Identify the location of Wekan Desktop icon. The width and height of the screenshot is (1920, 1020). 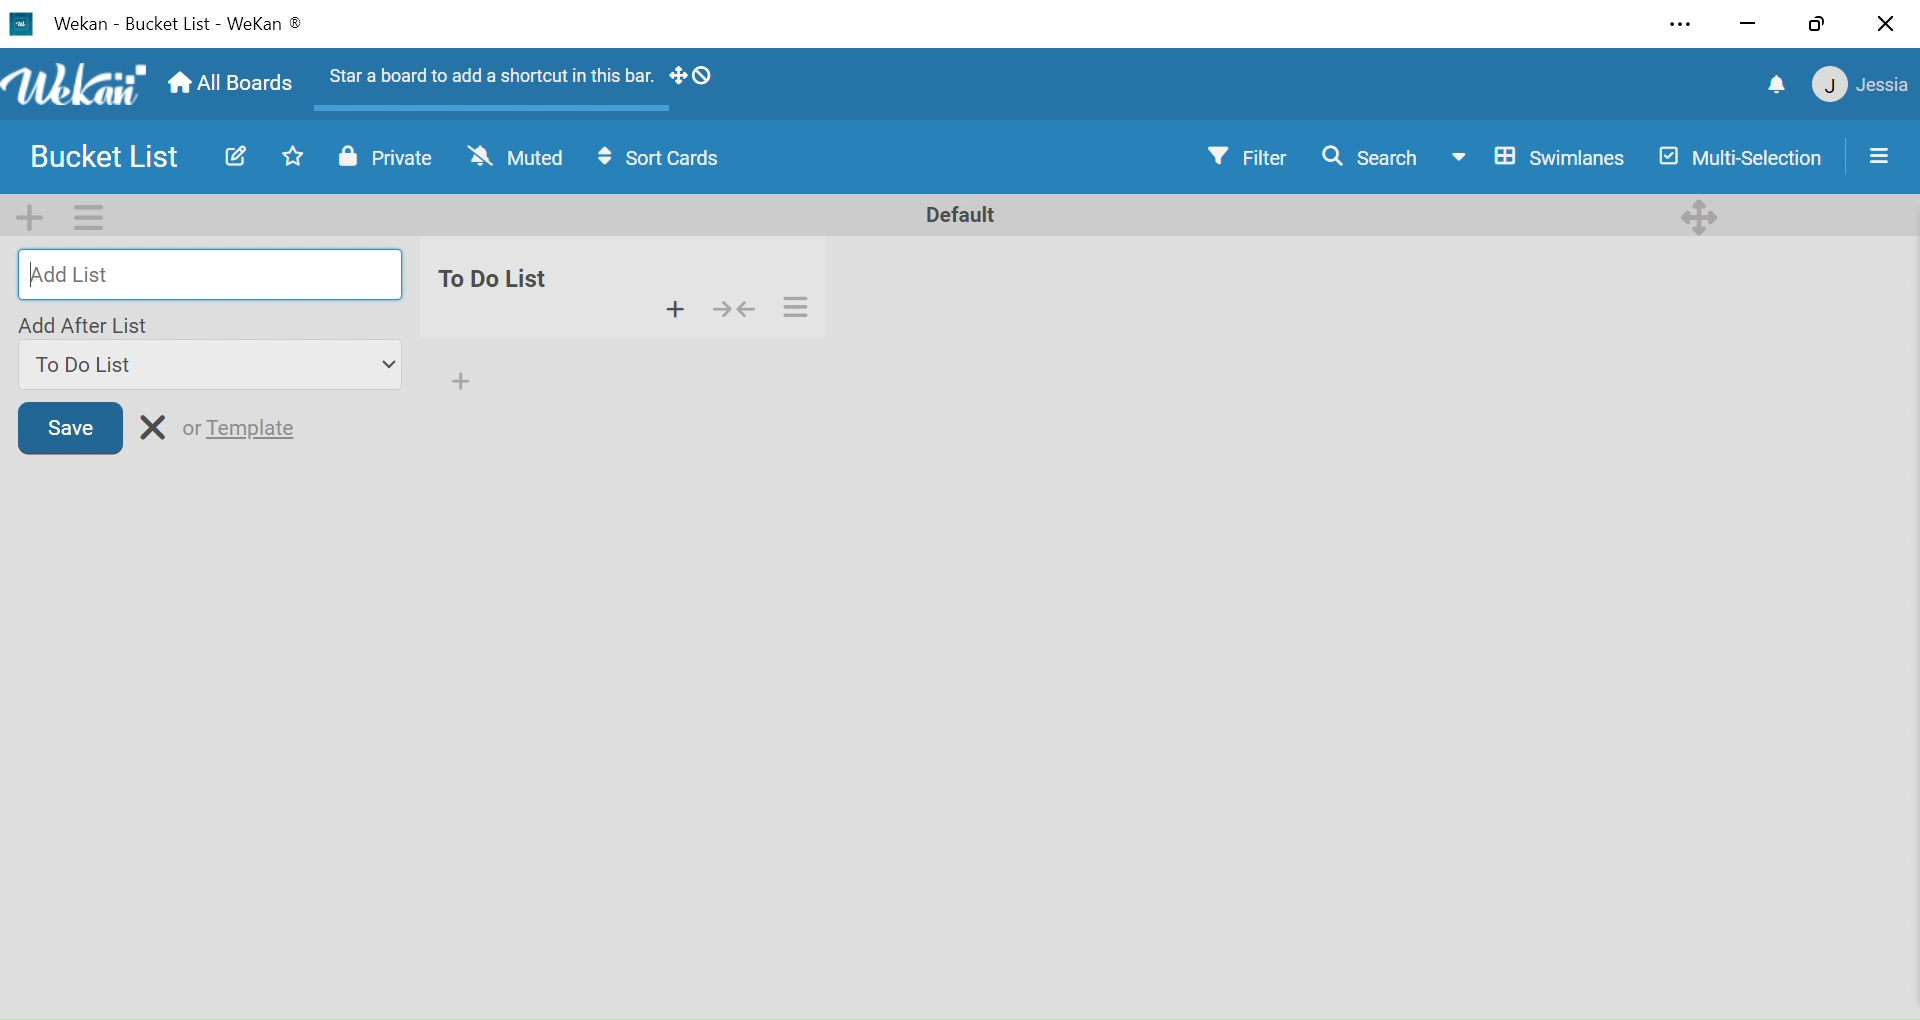
(20, 24).